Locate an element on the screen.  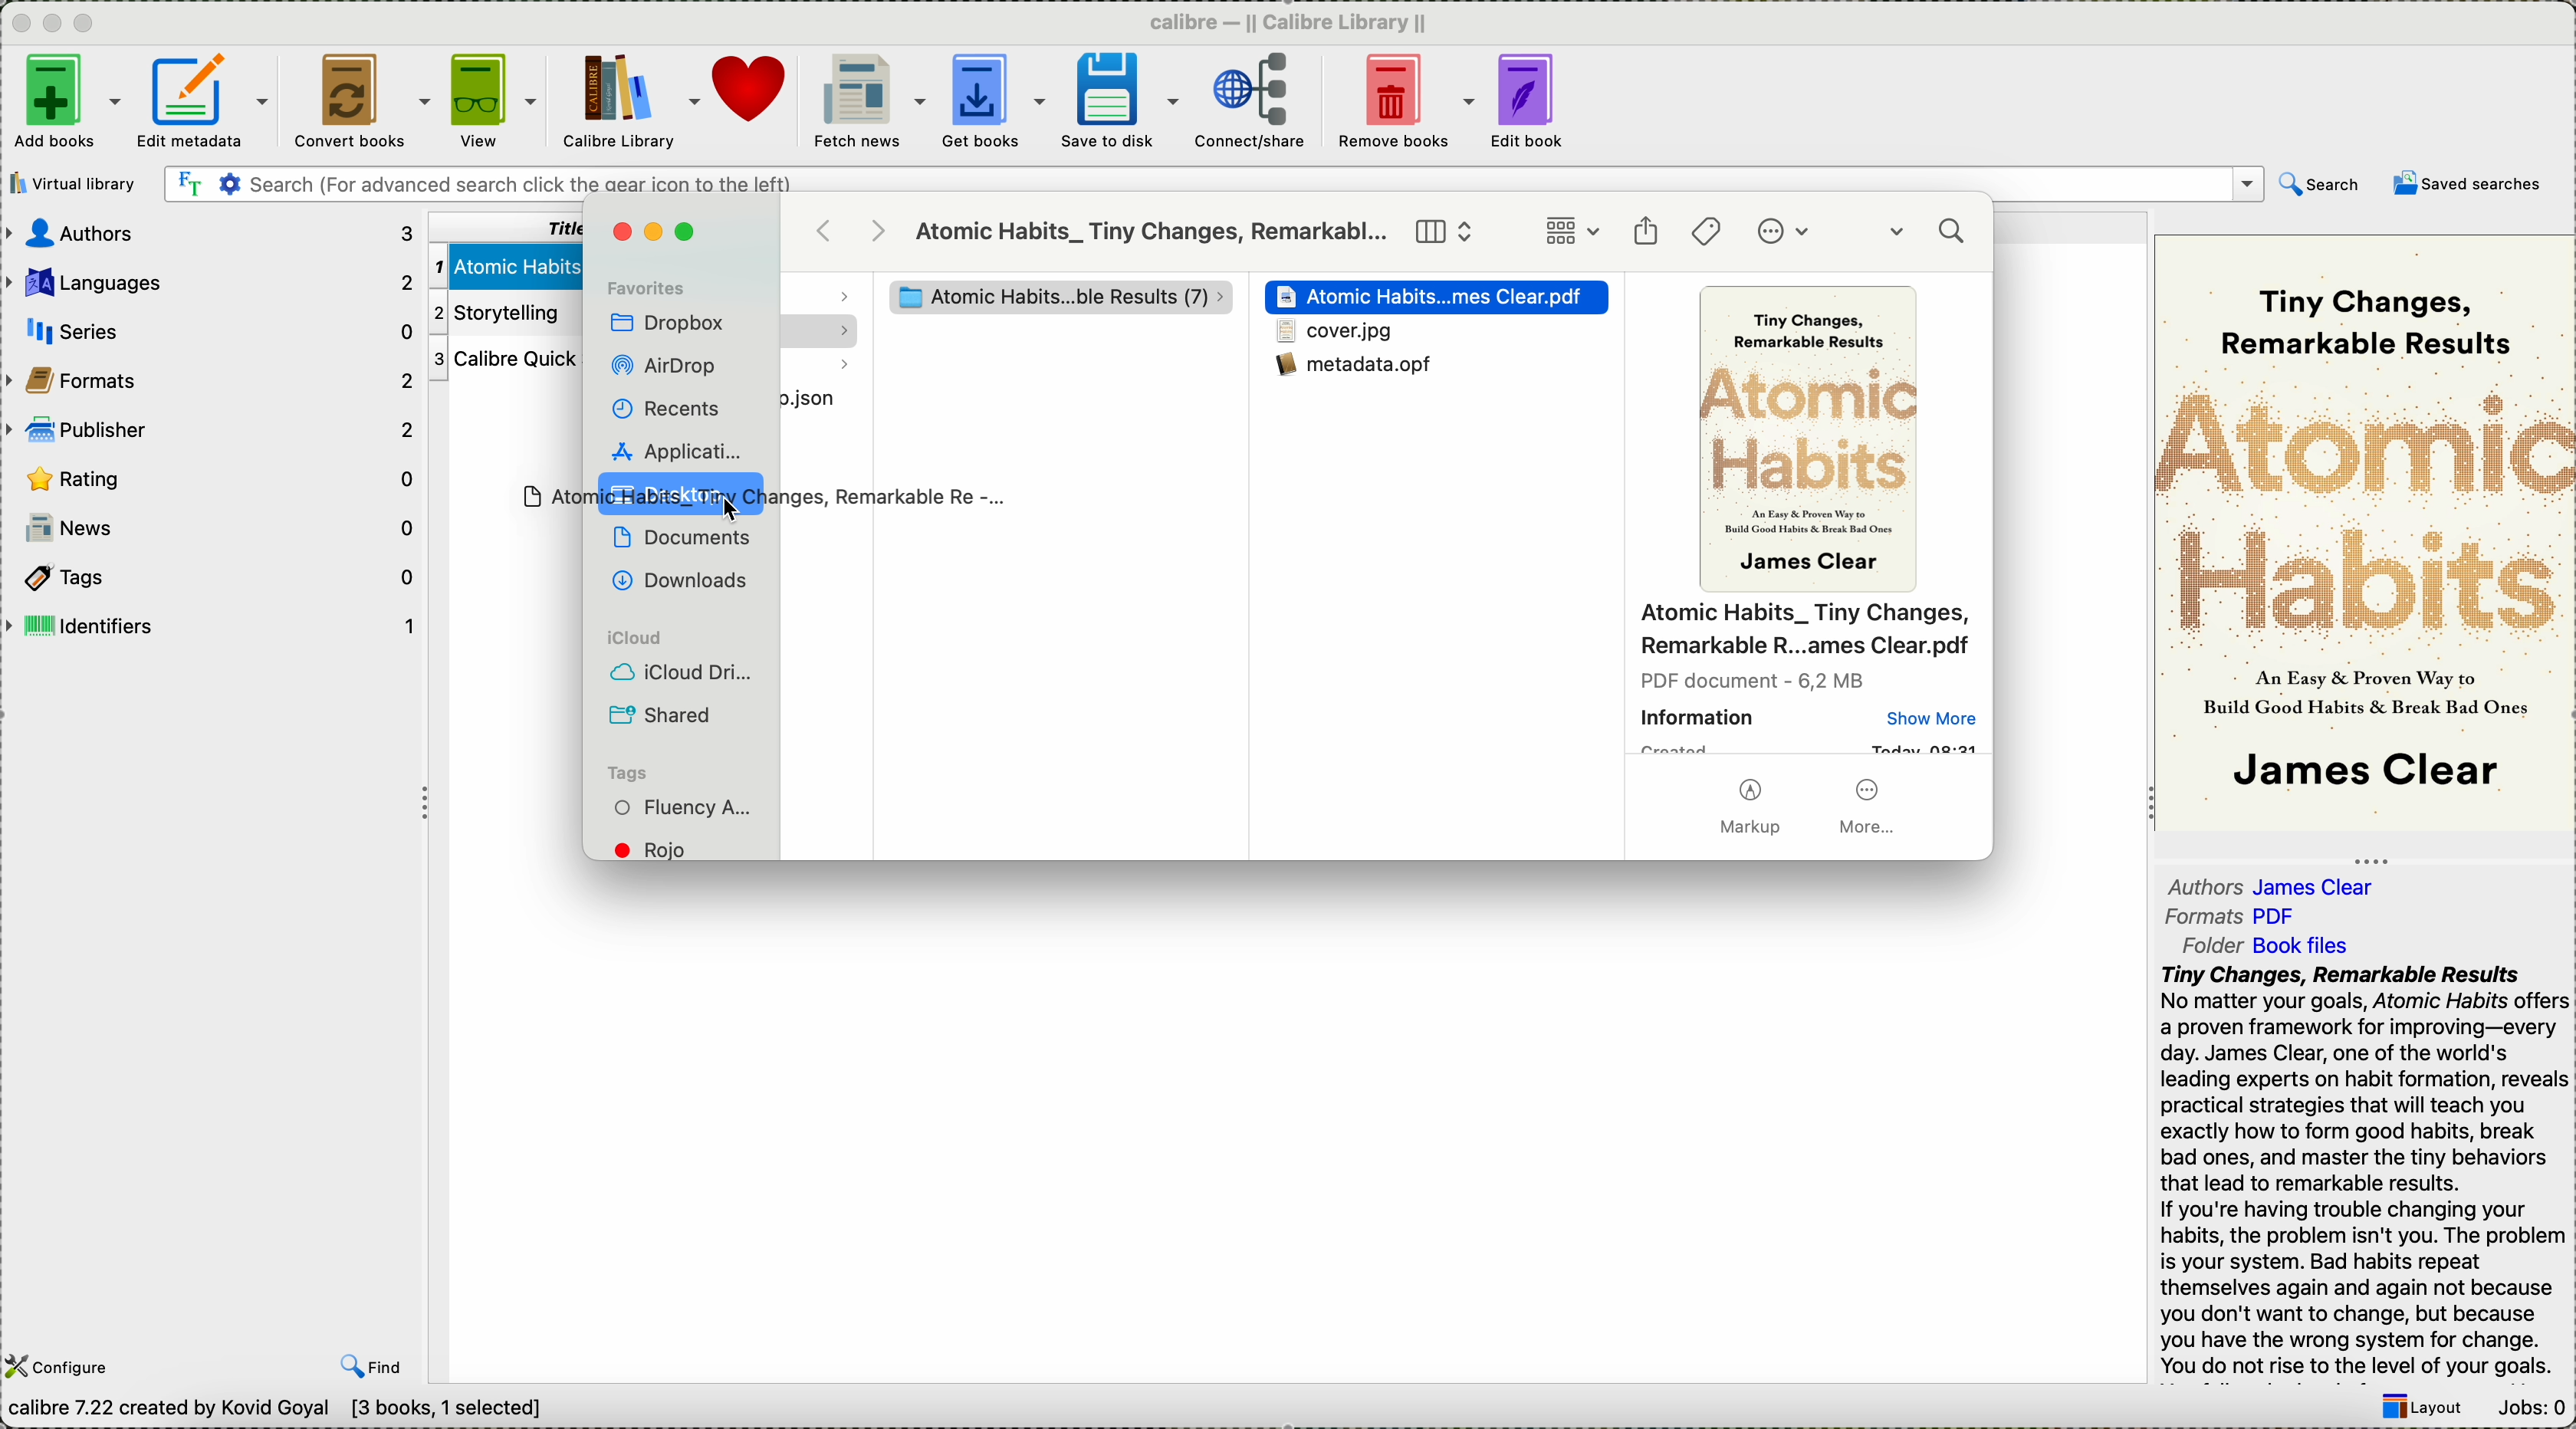
favorites is located at coordinates (646, 286).